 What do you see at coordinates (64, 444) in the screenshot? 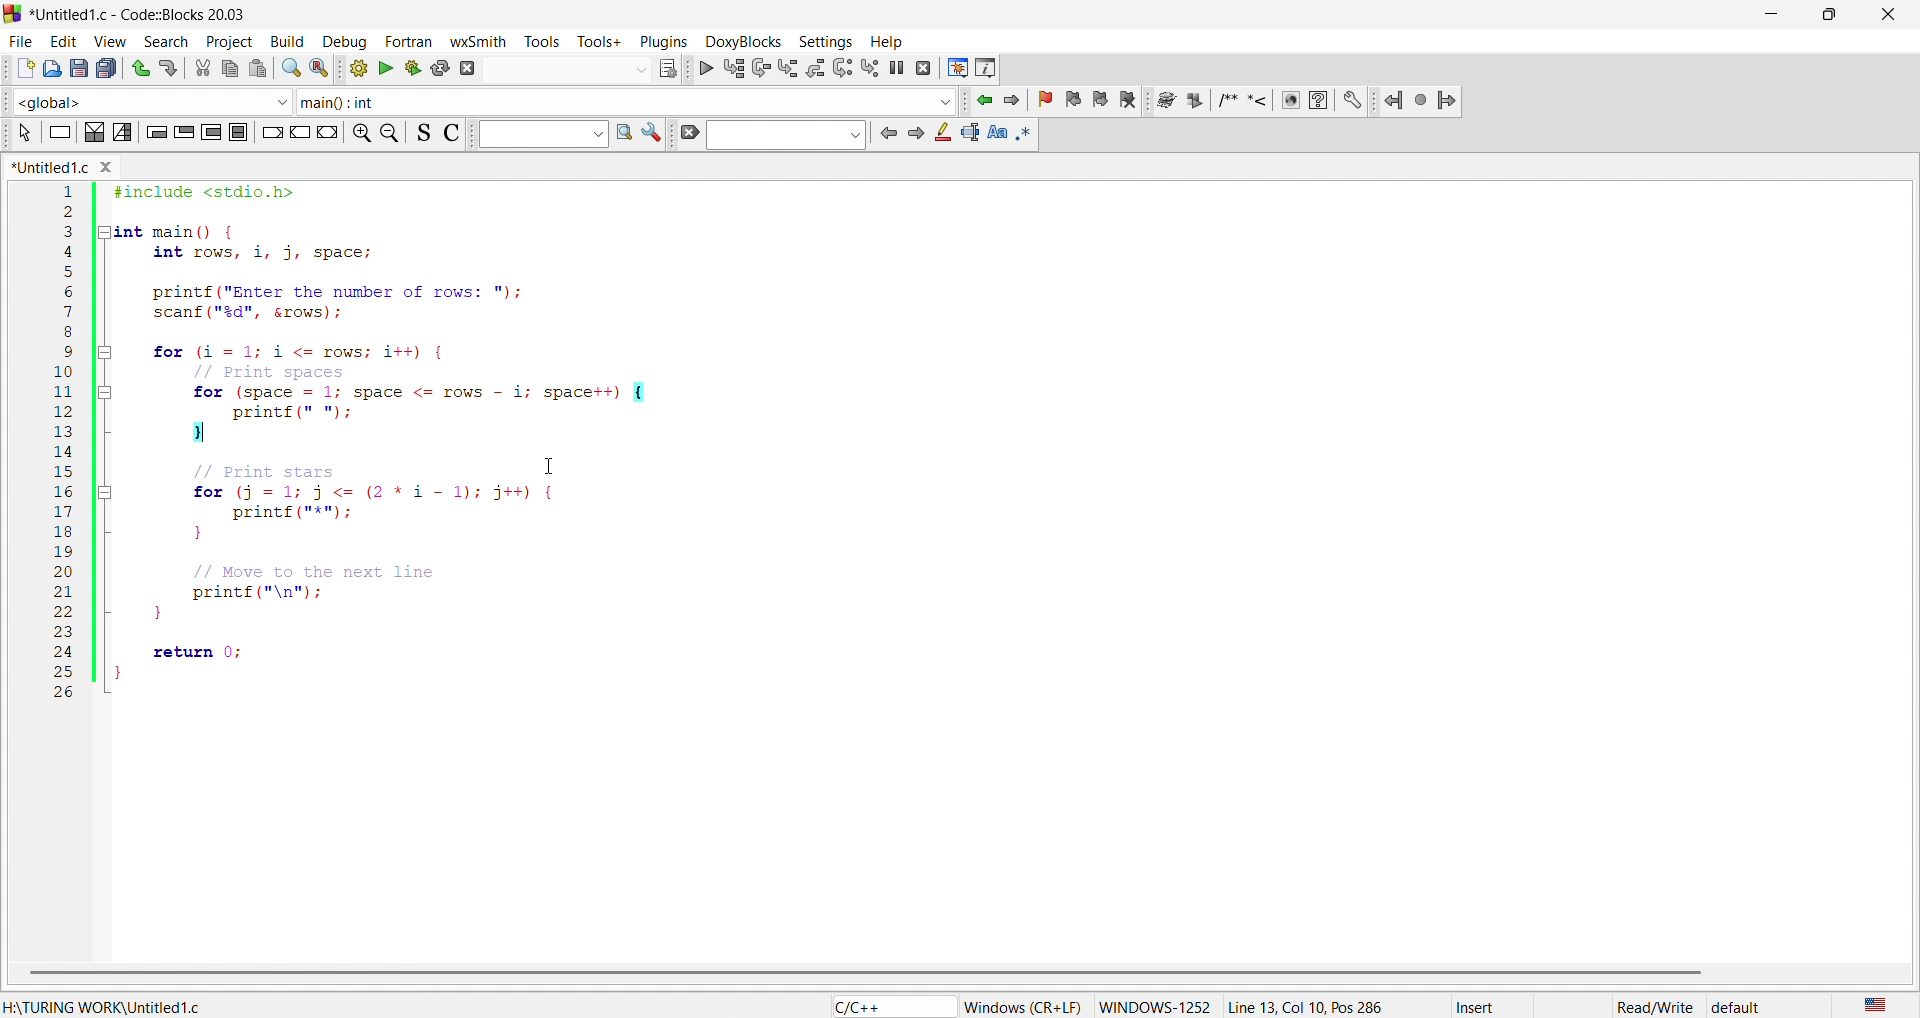
I see `line number` at bounding box center [64, 444].